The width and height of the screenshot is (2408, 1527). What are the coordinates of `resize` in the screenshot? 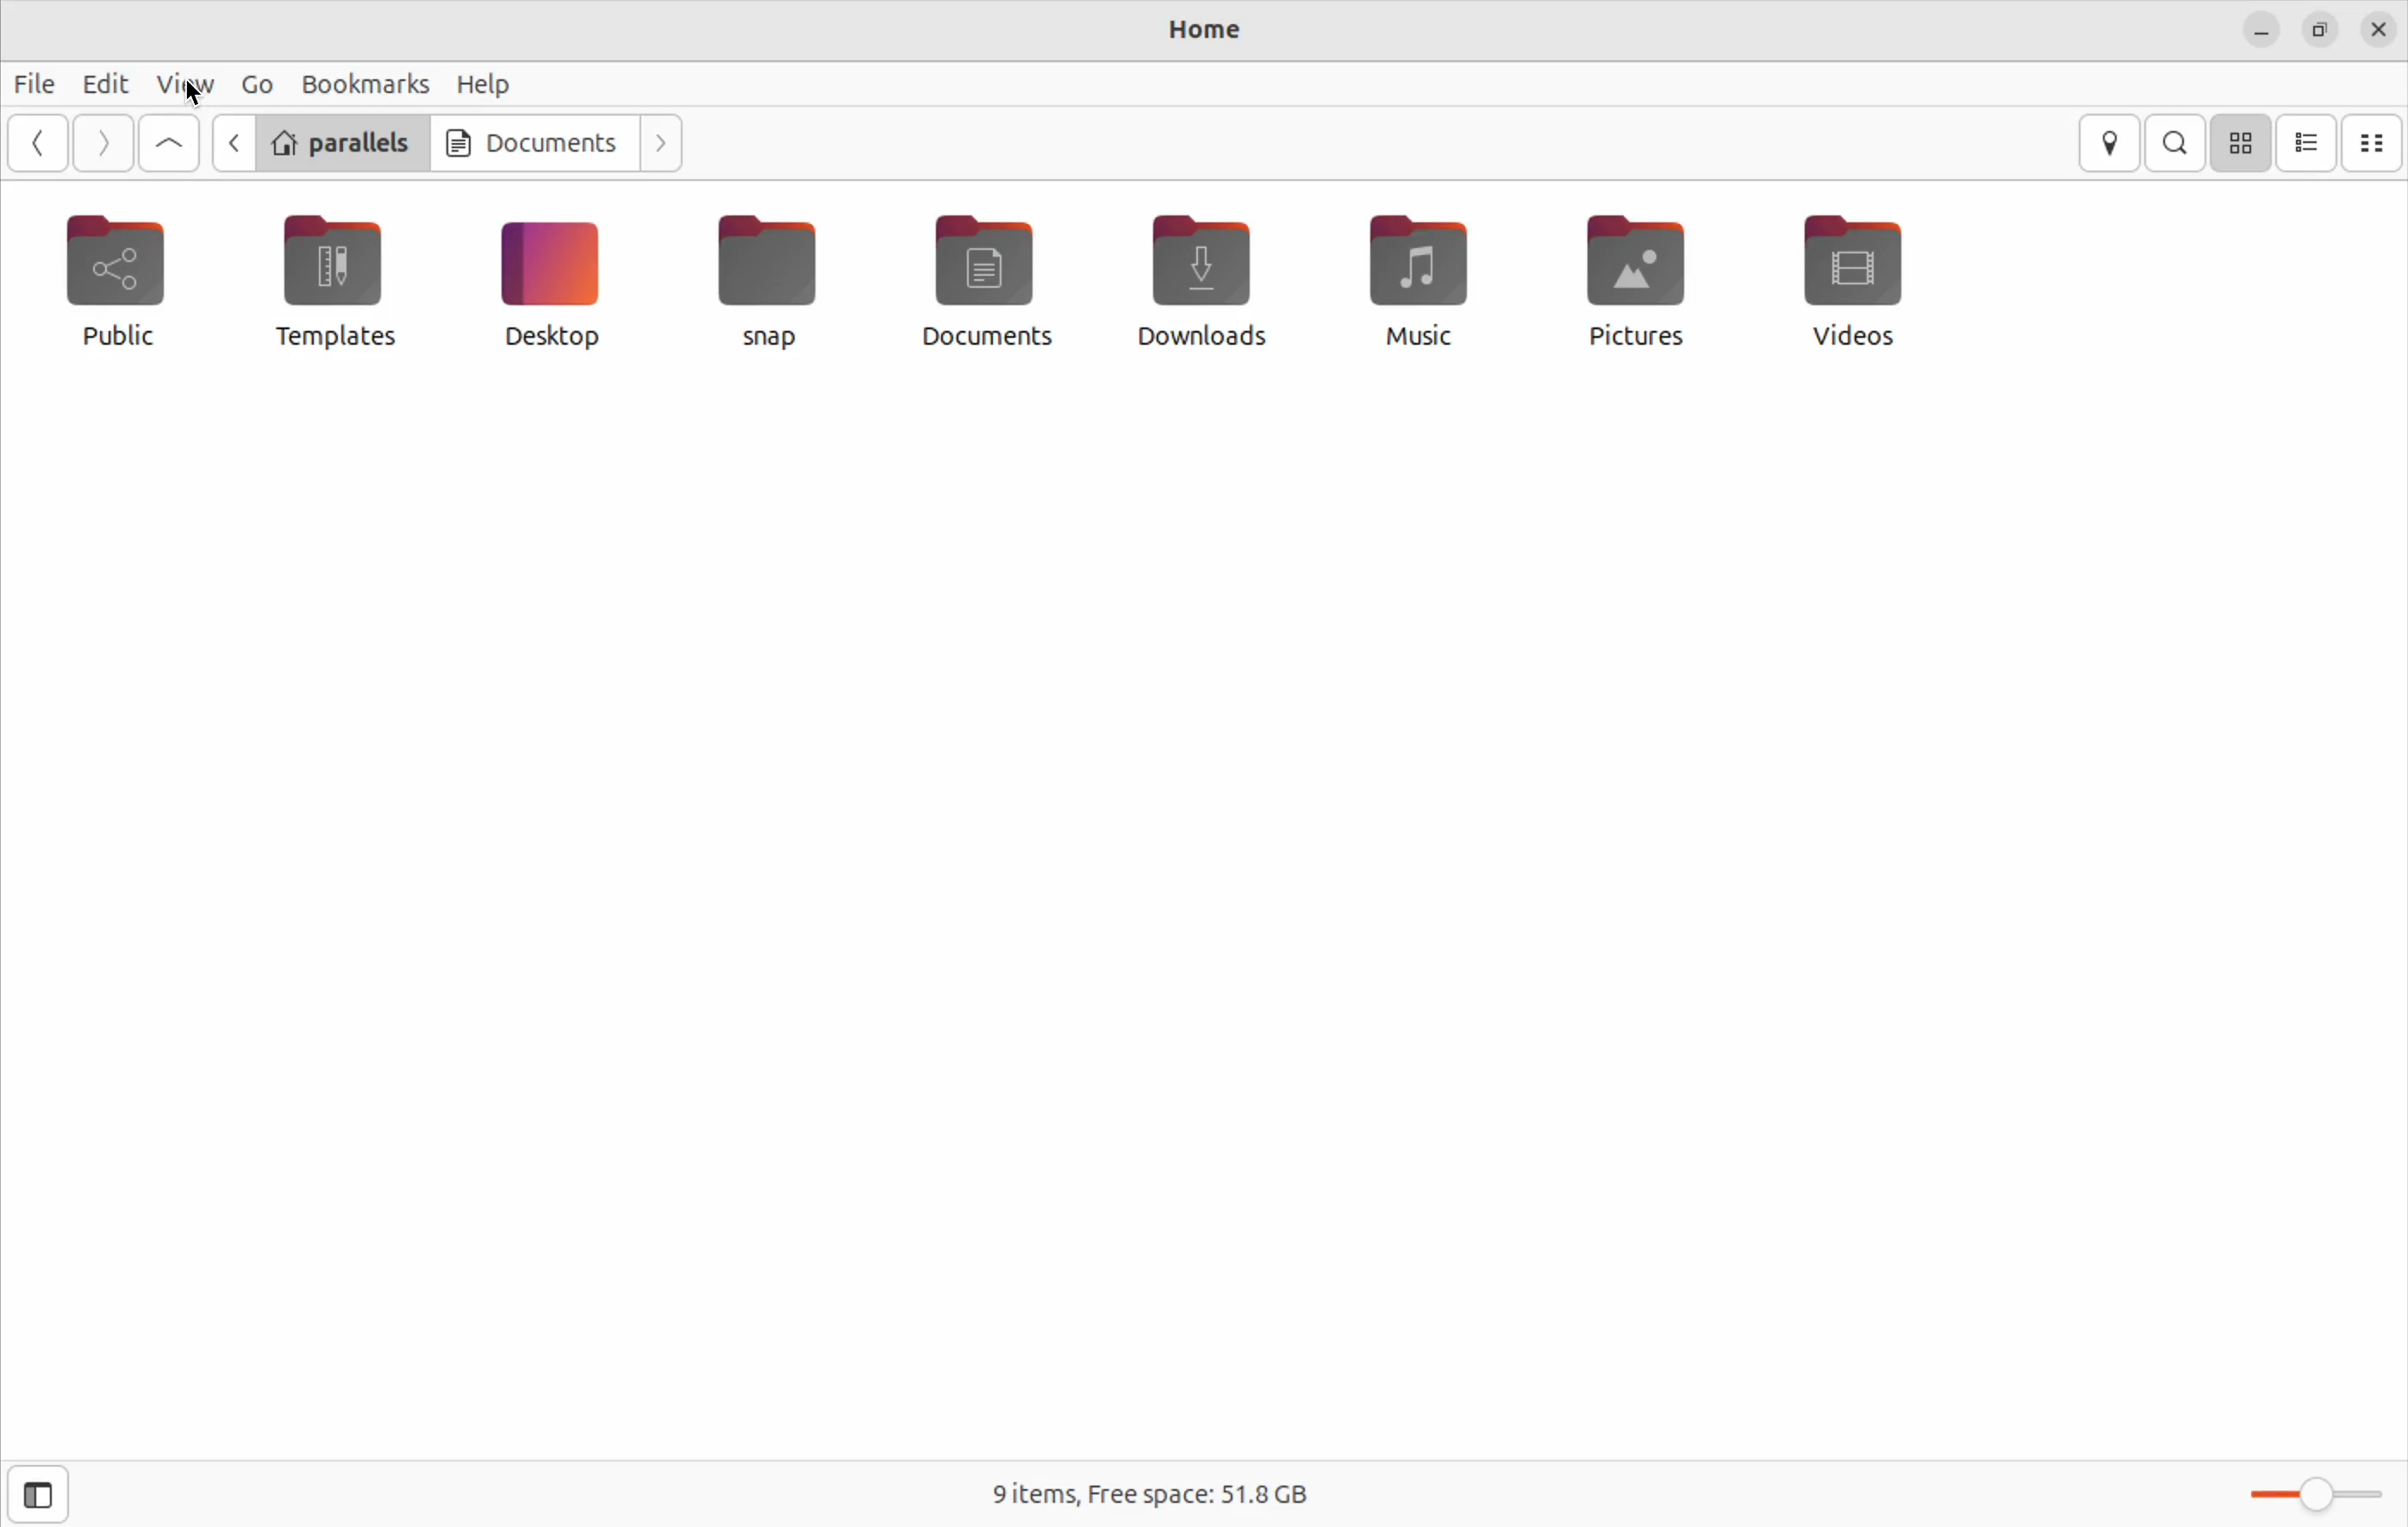 It's located at (2323, 31).